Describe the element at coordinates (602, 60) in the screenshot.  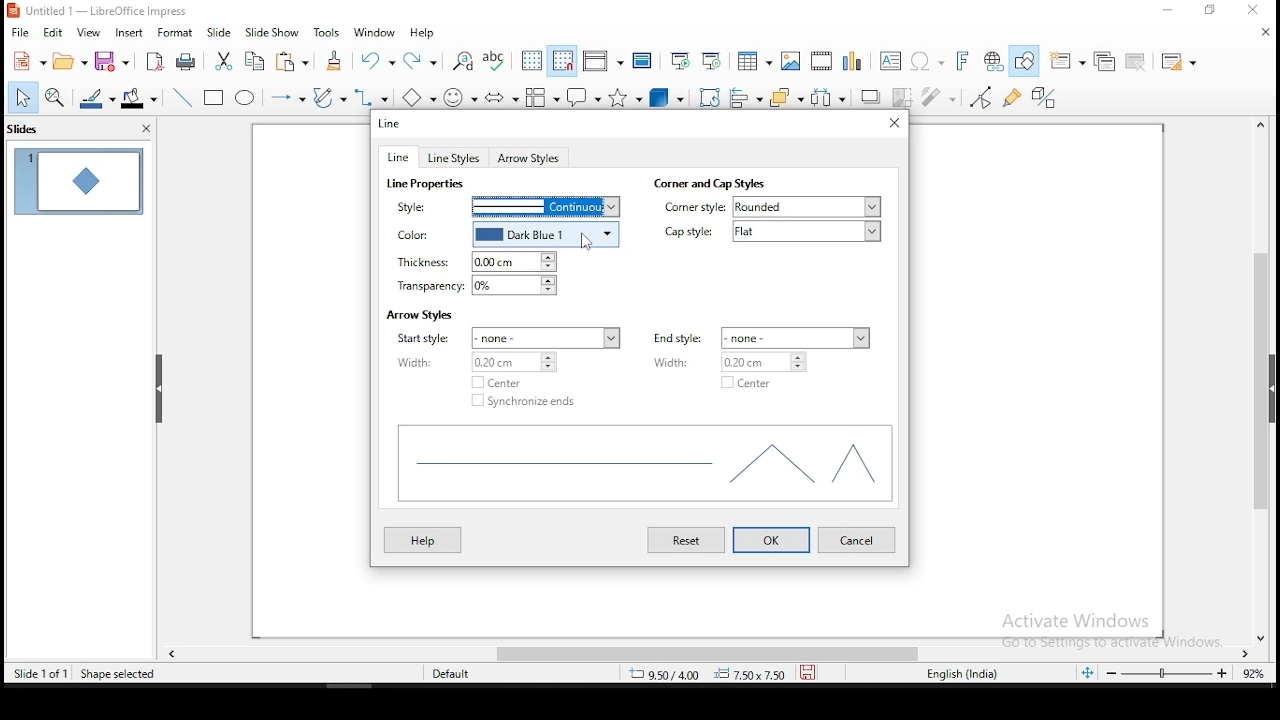
I see `display views` at that location.